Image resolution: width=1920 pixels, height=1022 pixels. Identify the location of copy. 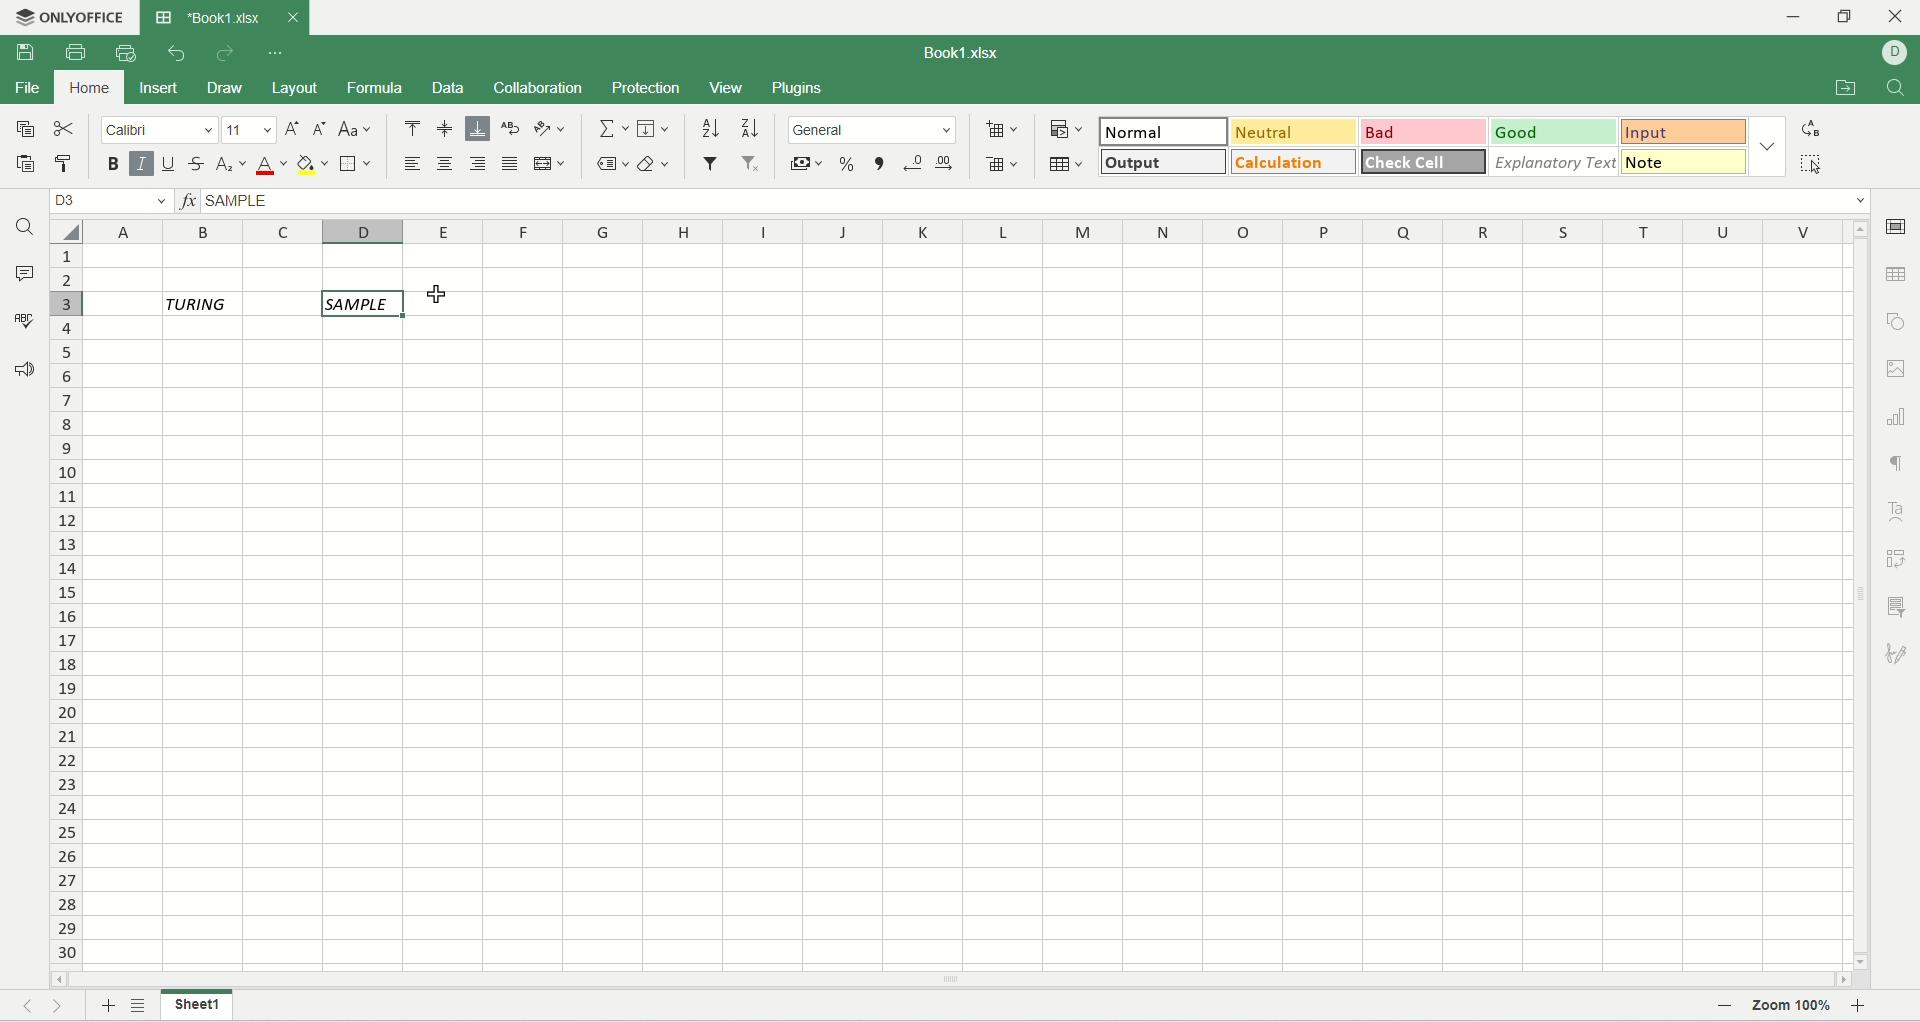
(19, 128).